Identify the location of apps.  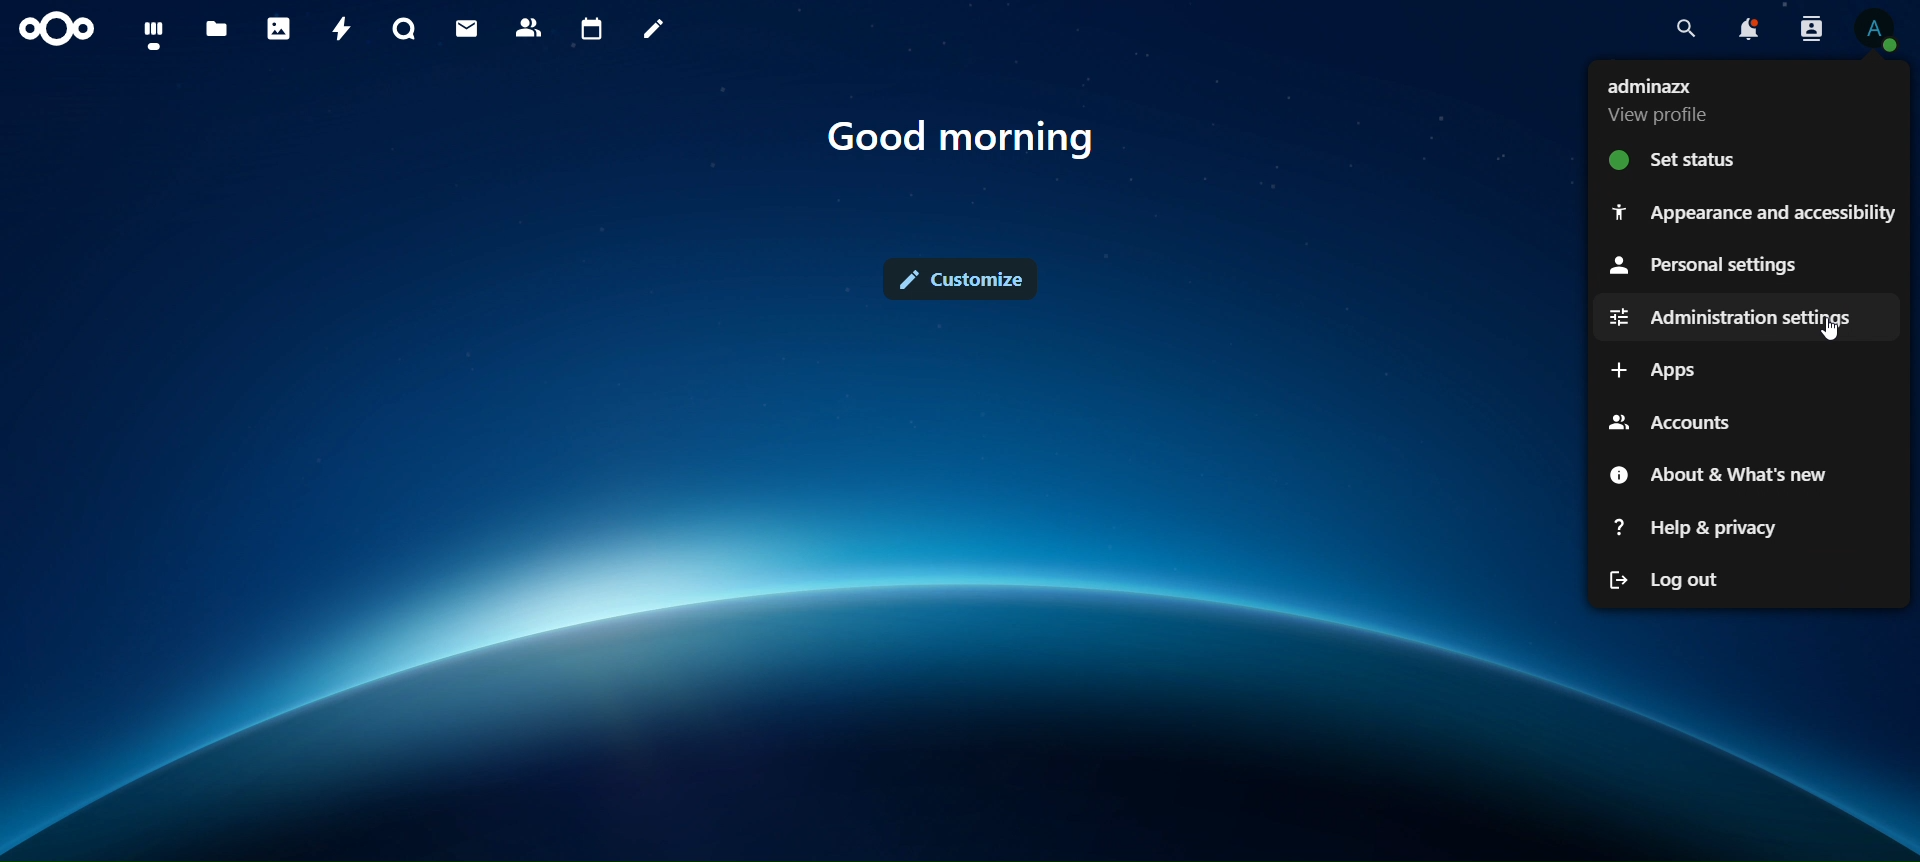
(1660, 370).